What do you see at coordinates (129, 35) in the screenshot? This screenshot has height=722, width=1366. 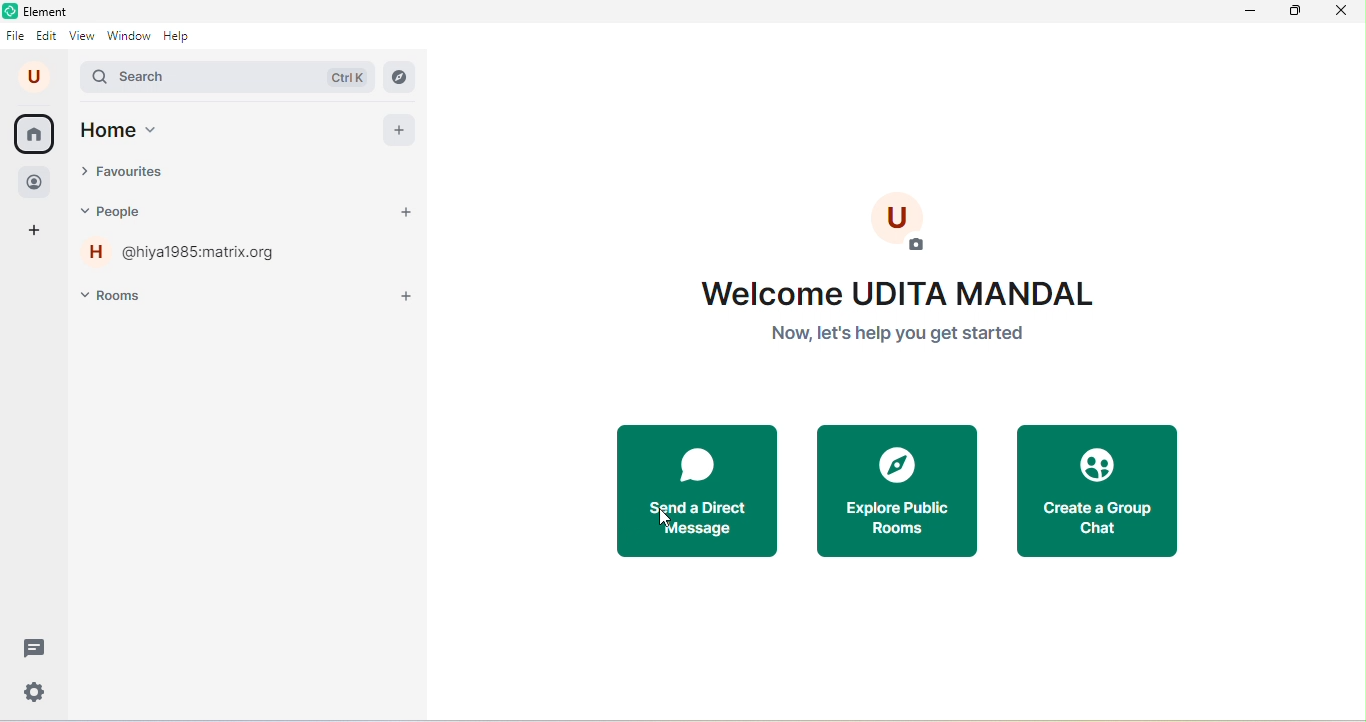 I see `window` at bounding box center [129, 35].